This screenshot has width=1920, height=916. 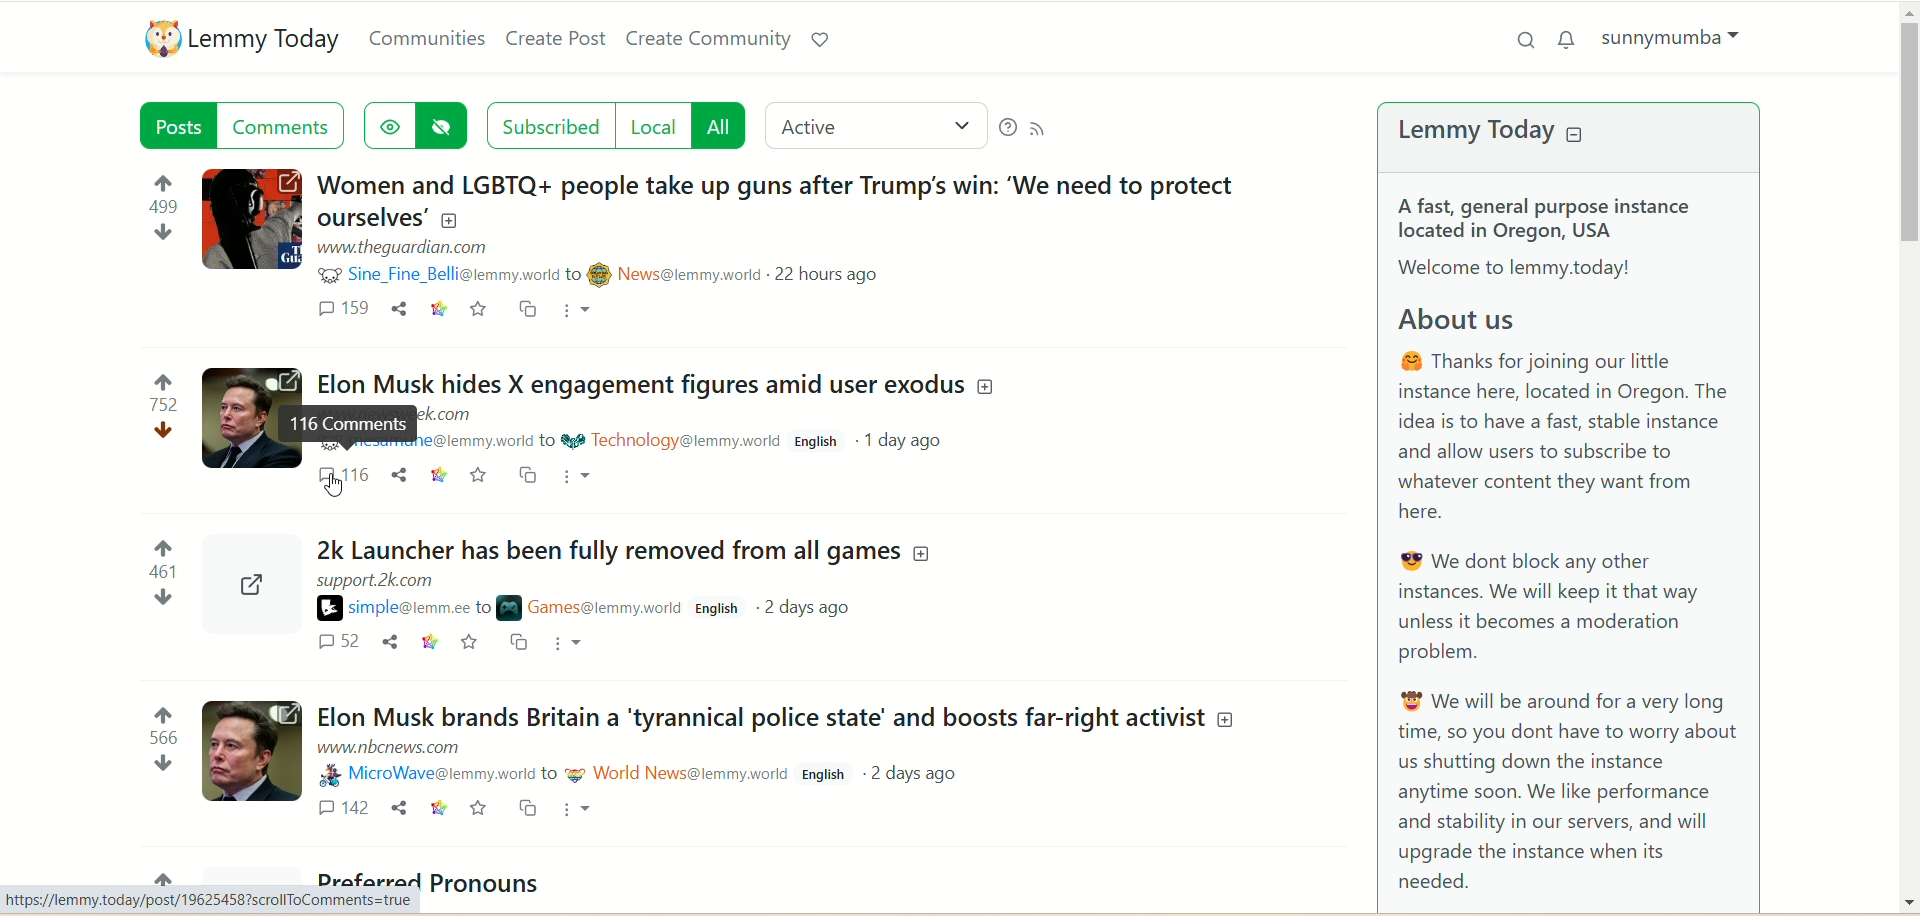 I want to click on Profile, so click(x=254, y=748).